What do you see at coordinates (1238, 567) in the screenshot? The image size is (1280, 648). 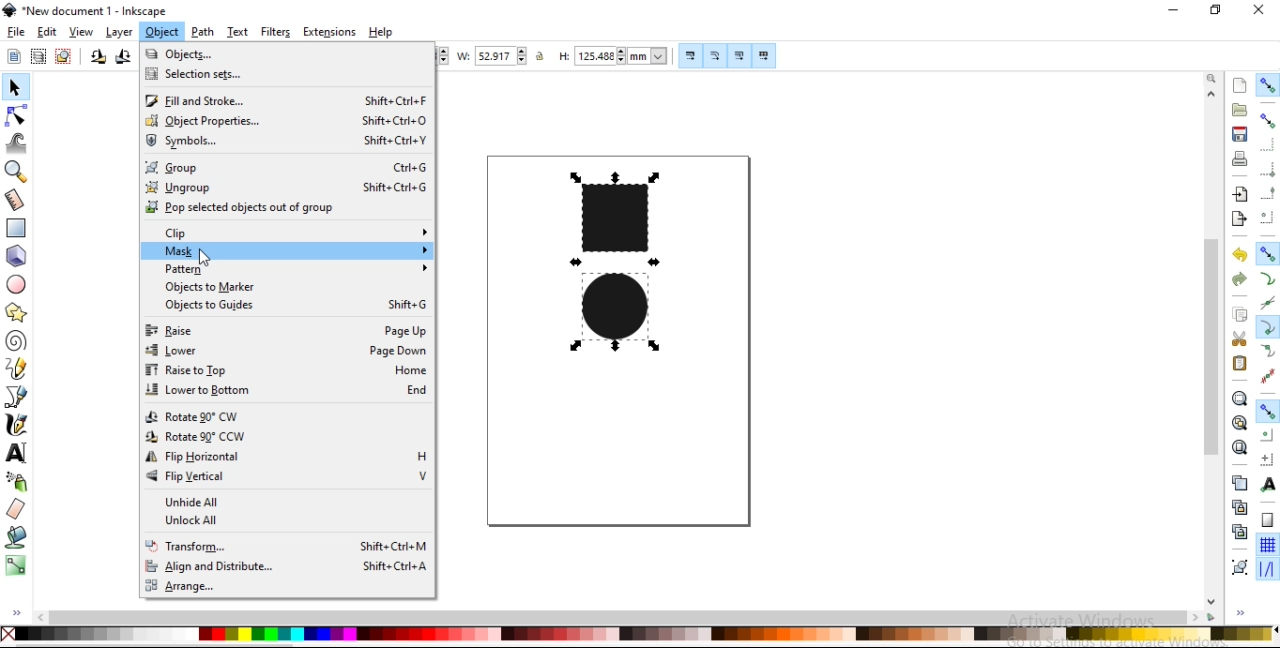 I see `group objects` at bounding box center [1238, 567].